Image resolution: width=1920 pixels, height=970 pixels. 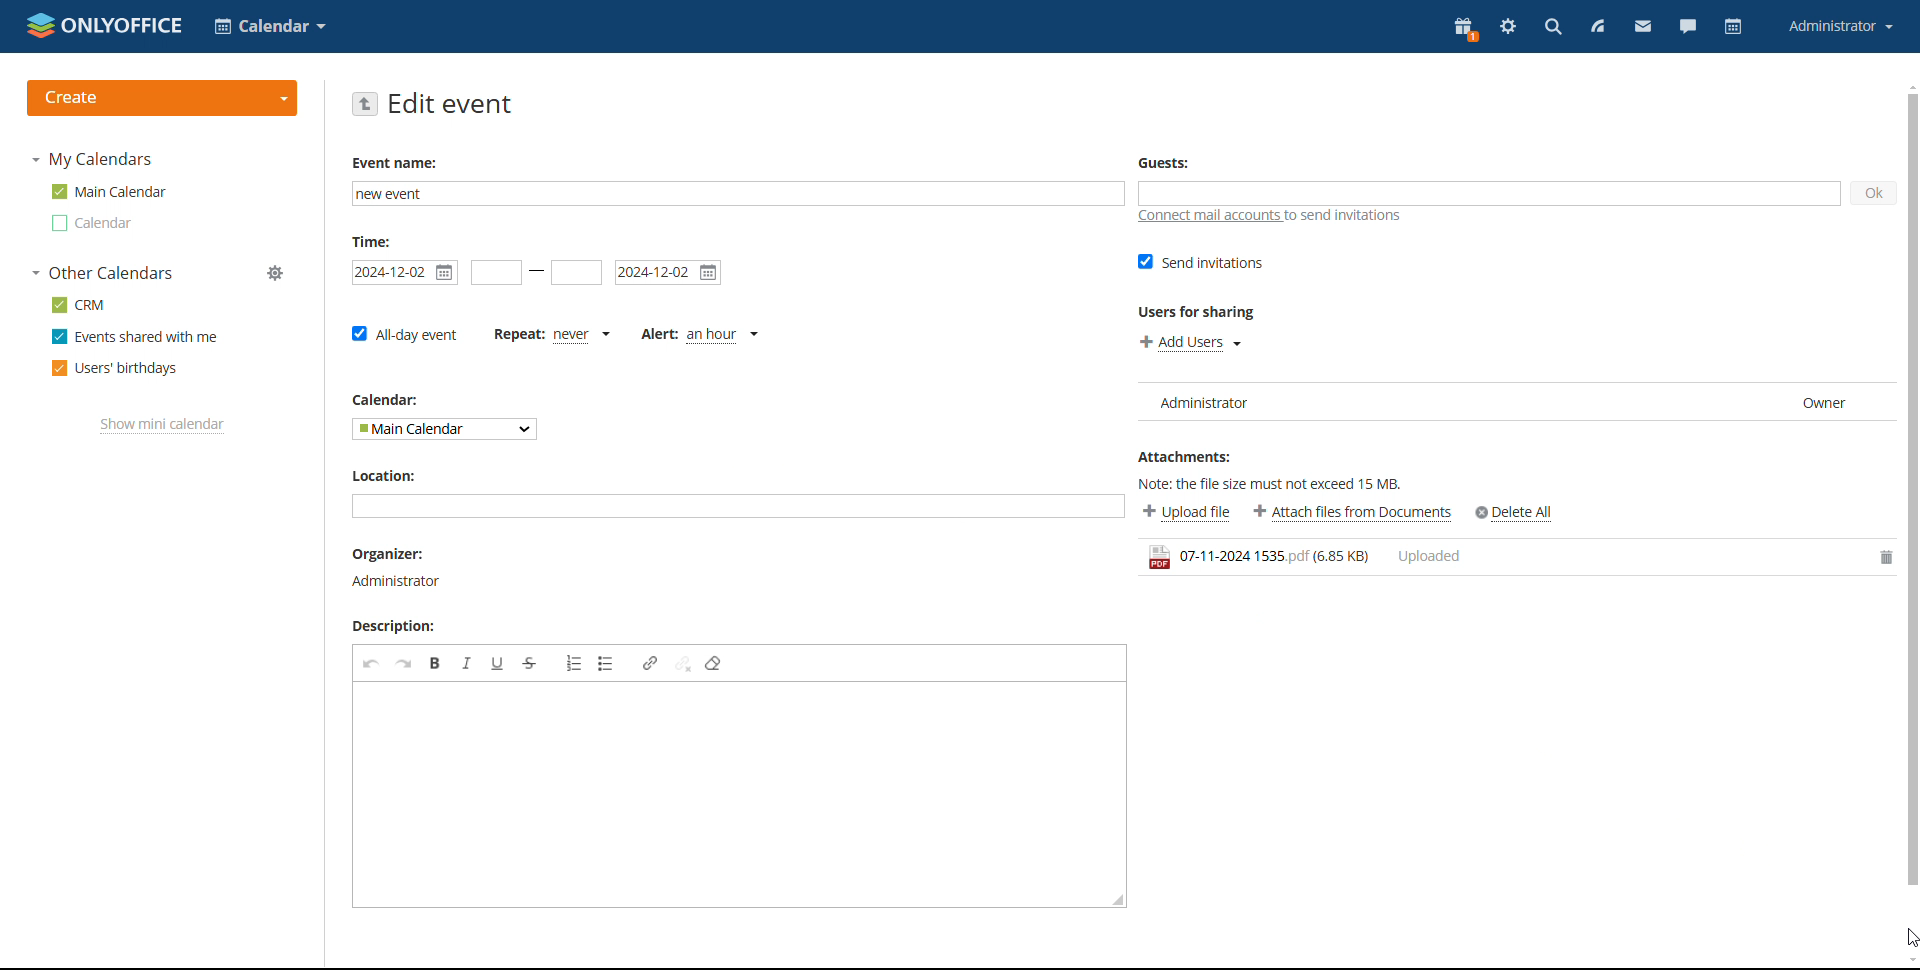 What do you see at coordinates (364, 104) in the screenshot?
I see `go back` at bounding box center [364, 104].